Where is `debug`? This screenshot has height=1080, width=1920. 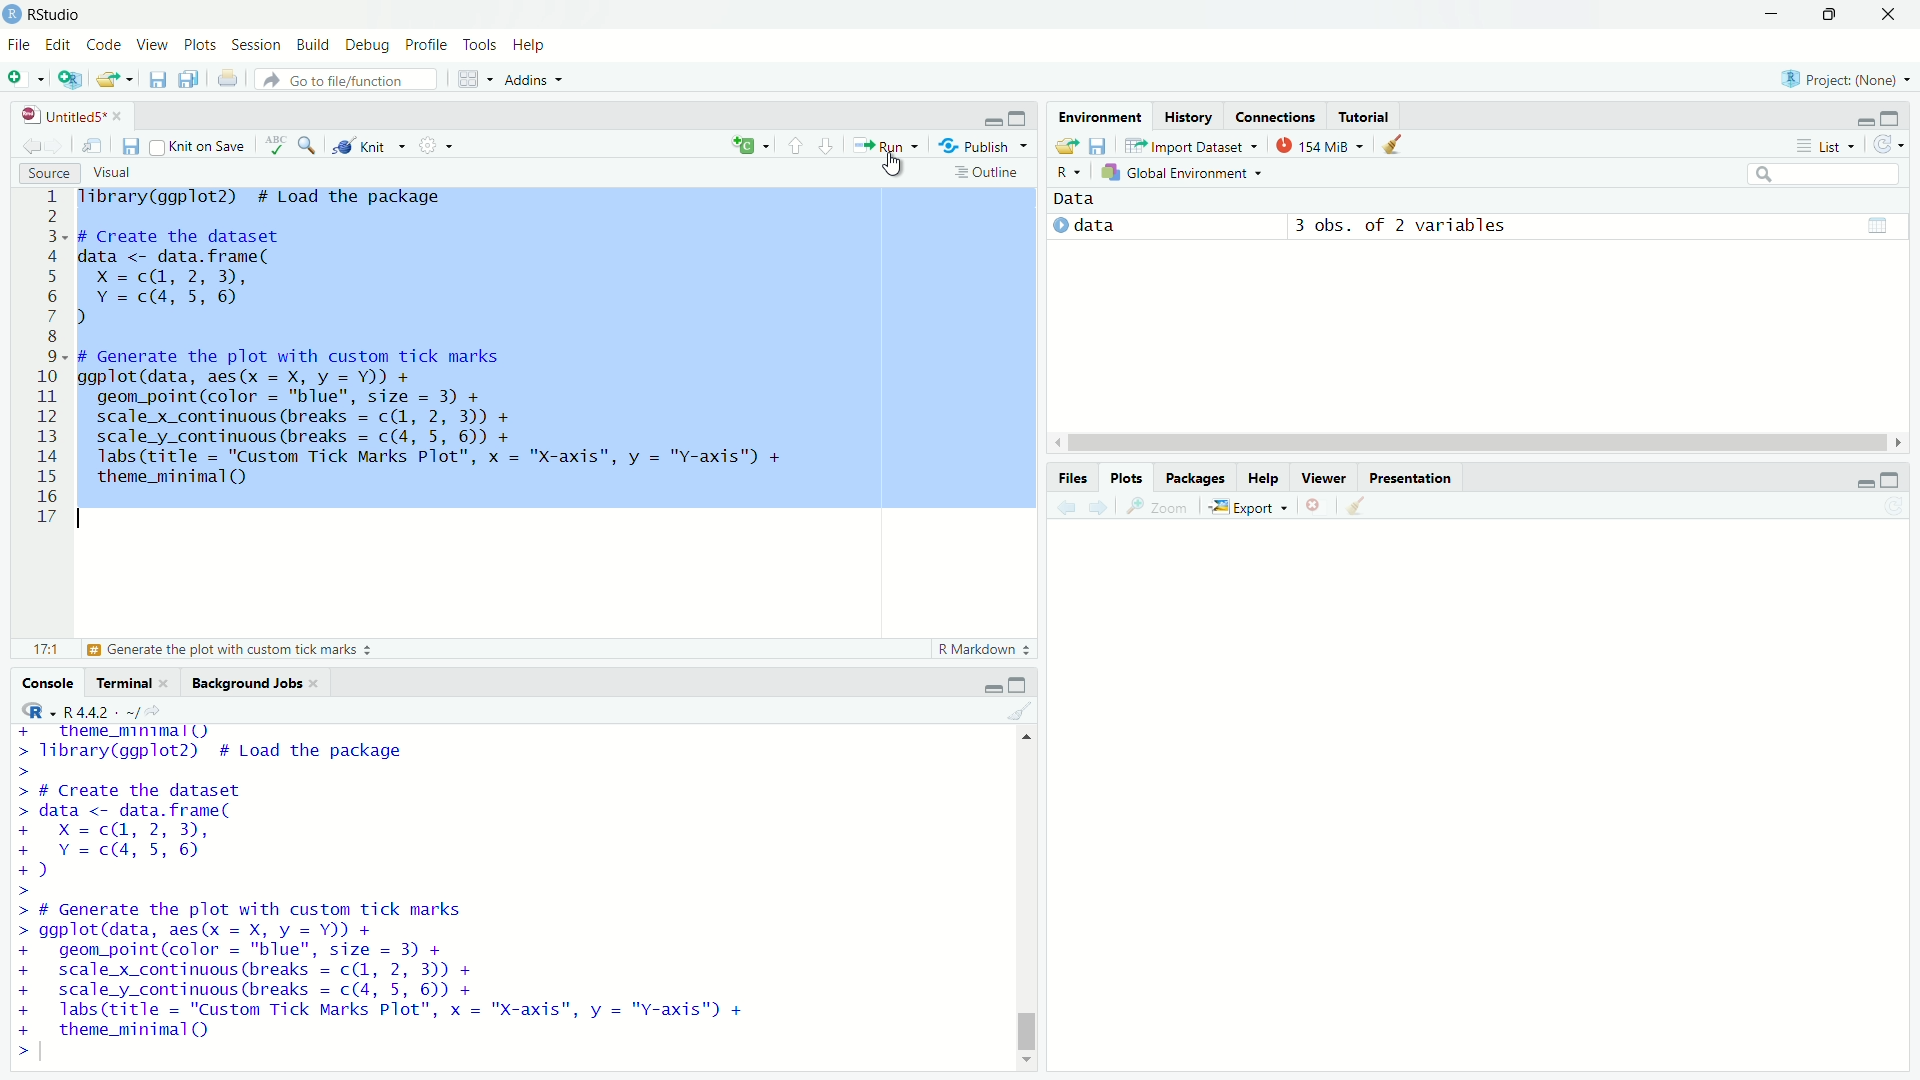
debug is located at coordinates (369, 45).